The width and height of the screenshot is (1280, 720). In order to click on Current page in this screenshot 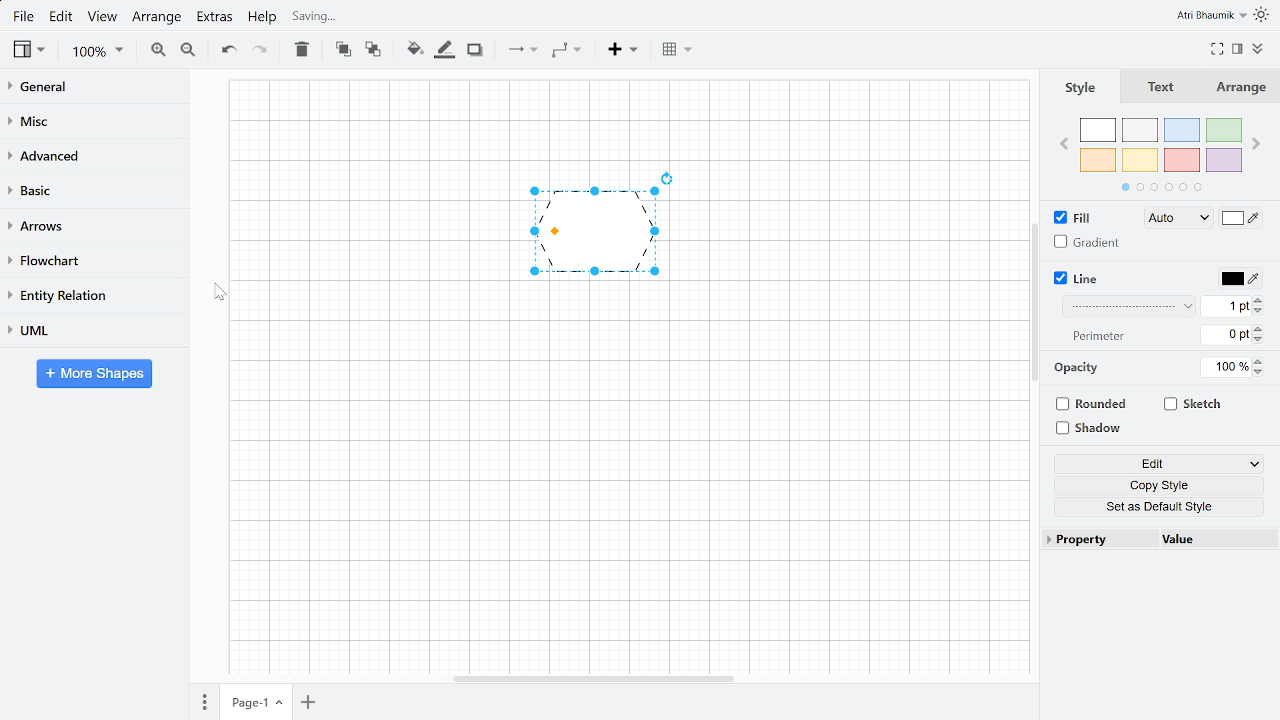, I will do `click(255, 703)`.